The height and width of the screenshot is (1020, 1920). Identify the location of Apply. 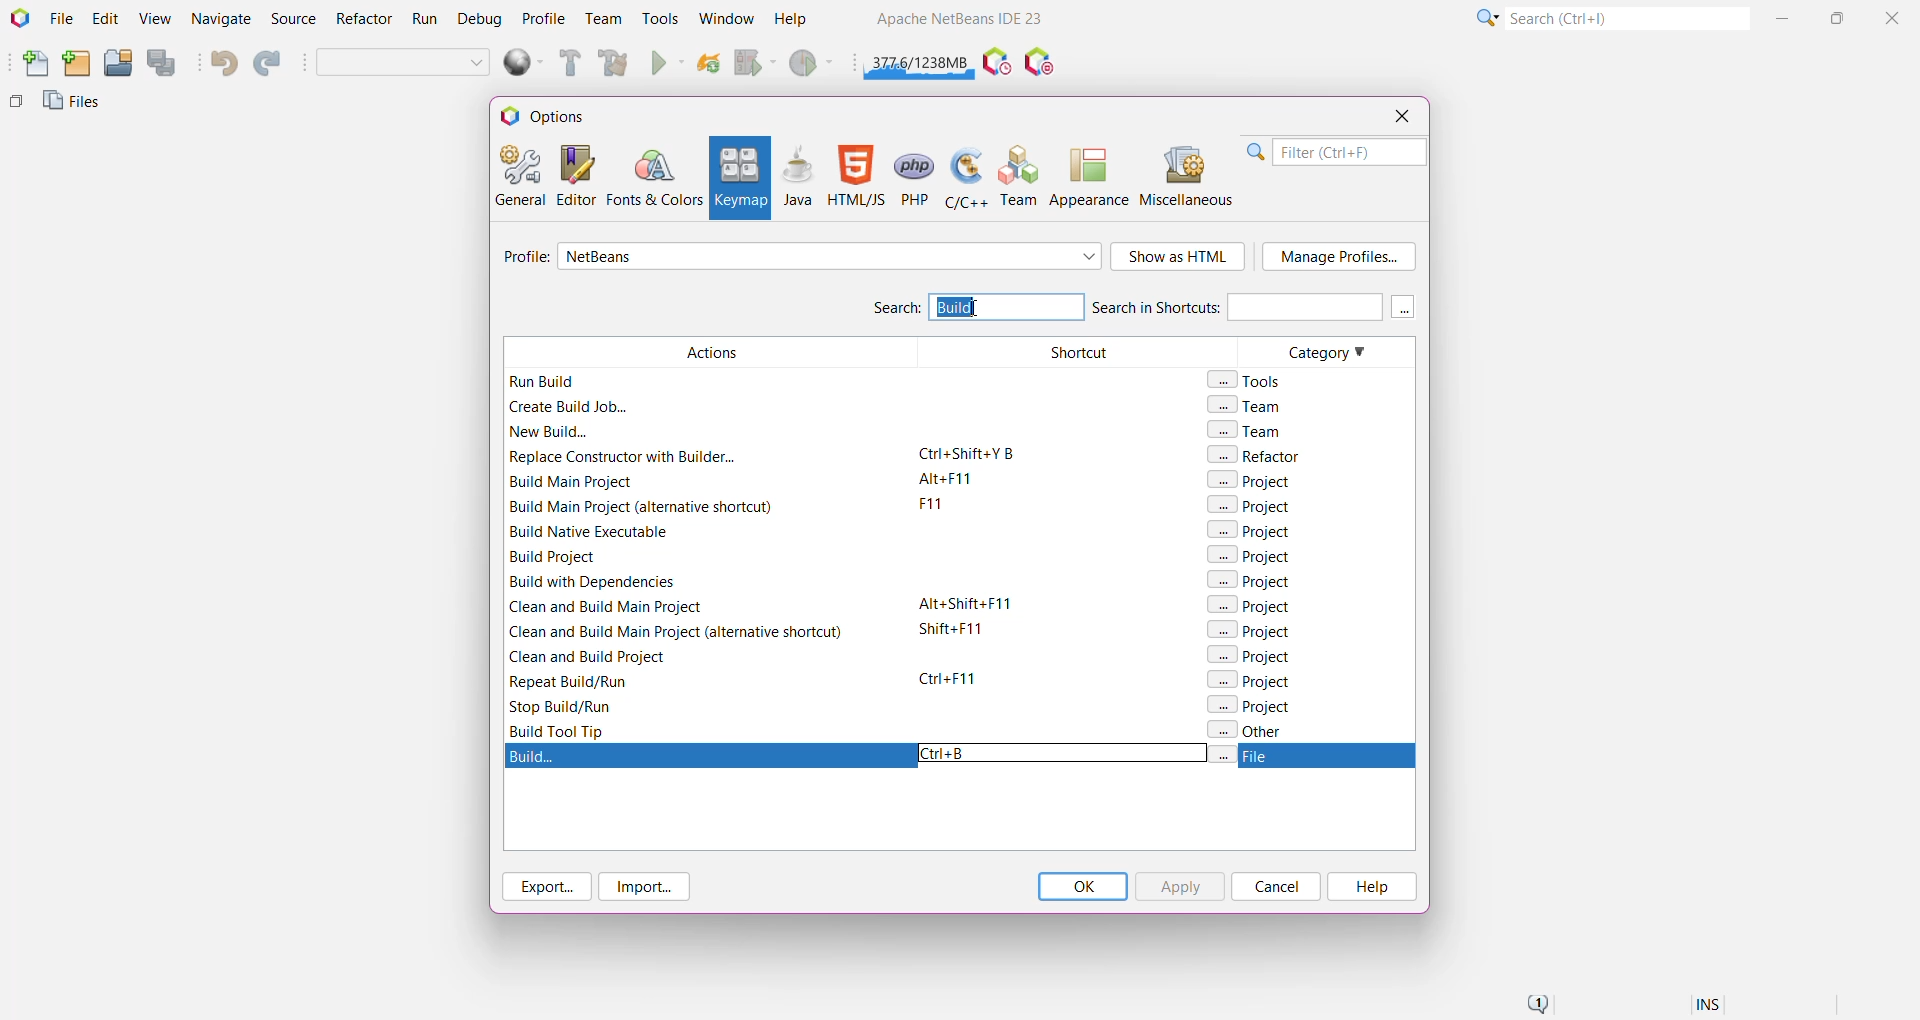
(1179, 886).